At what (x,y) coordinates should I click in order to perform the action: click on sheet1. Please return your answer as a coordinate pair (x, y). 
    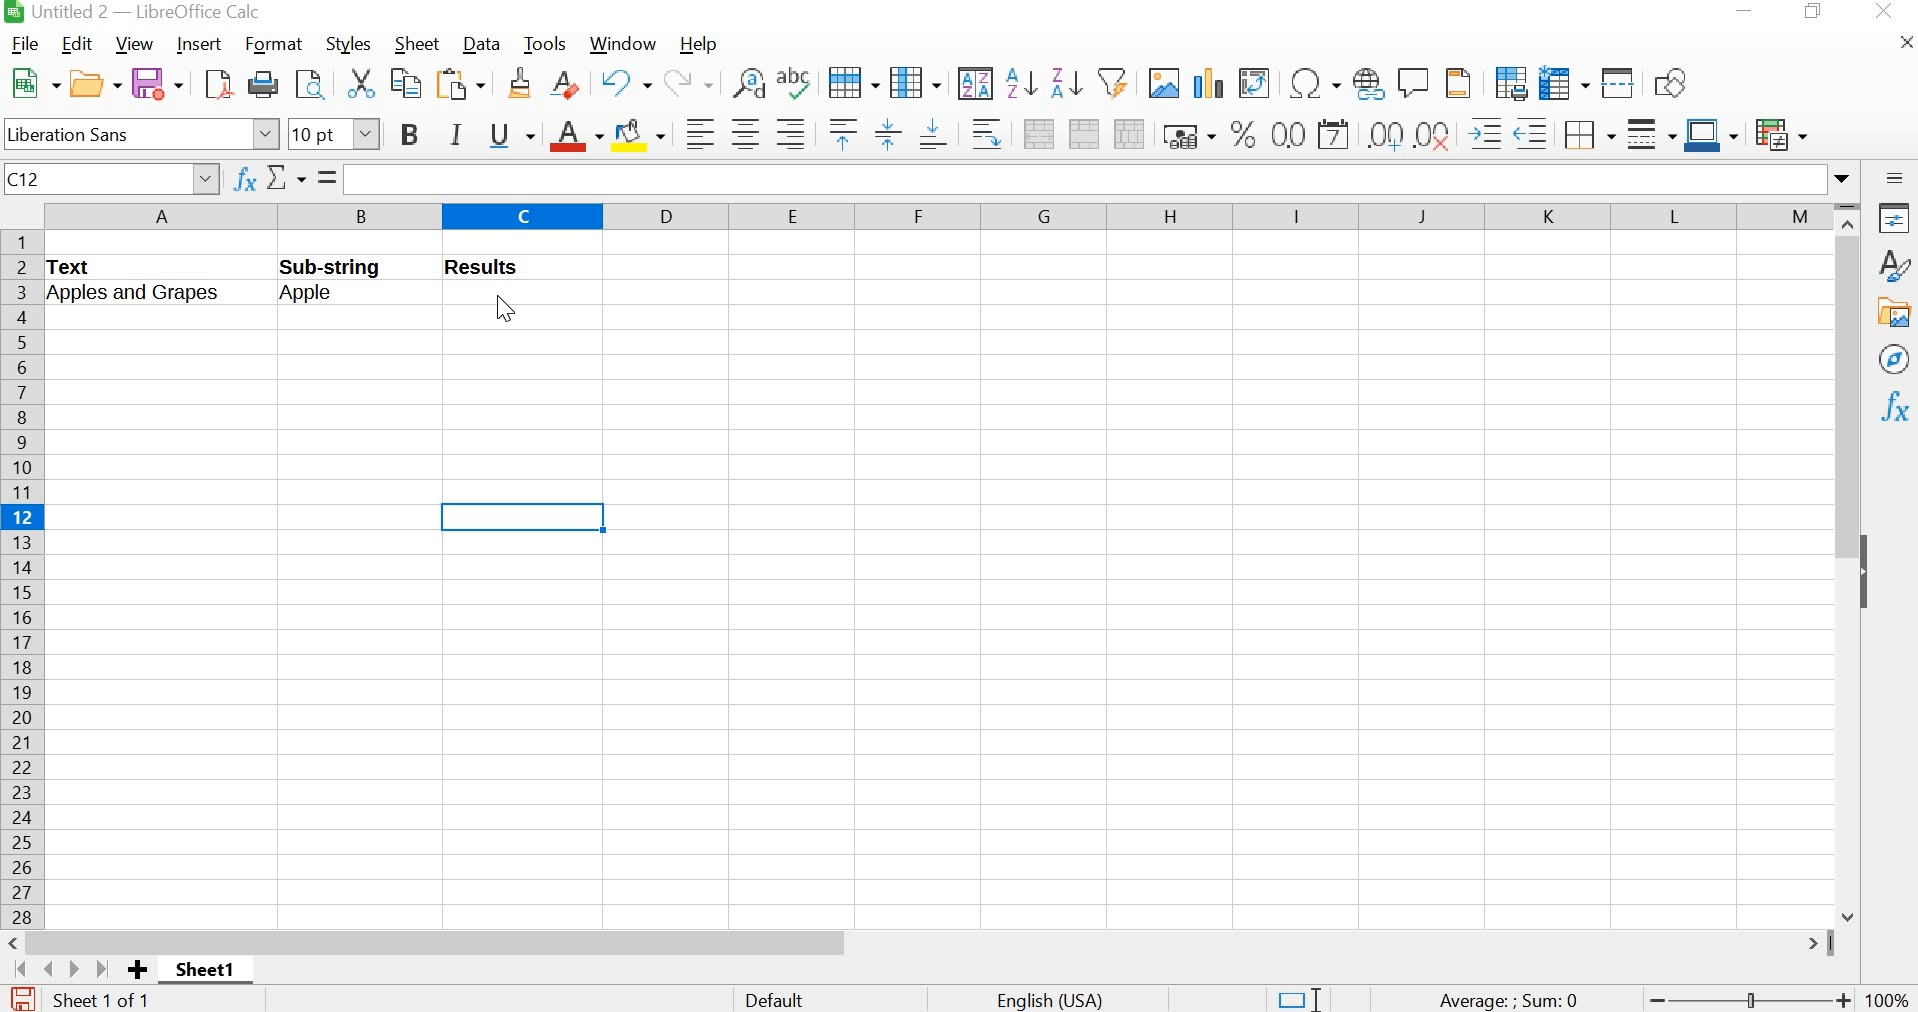
    Looking at the image, I should click on (204, 971).